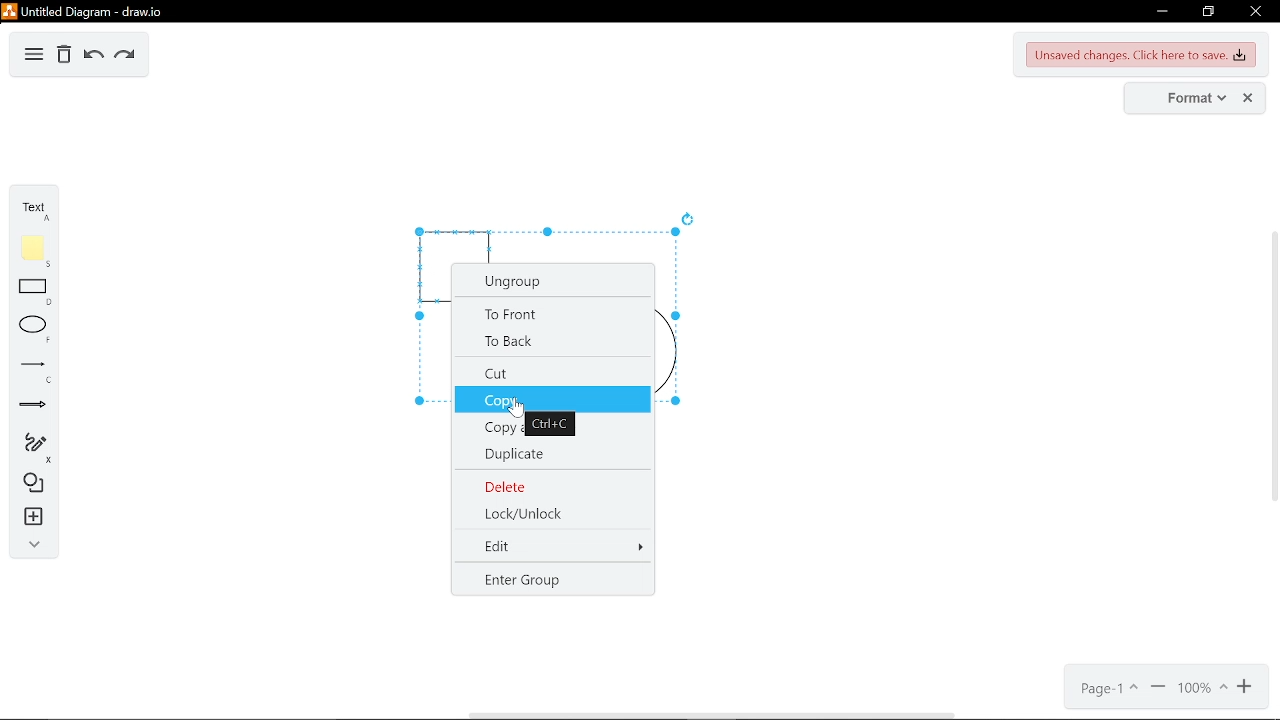  What do you see at coordinates (1183, 98) in the screenshot?
I see `format` at bounding box center [1183, 98].